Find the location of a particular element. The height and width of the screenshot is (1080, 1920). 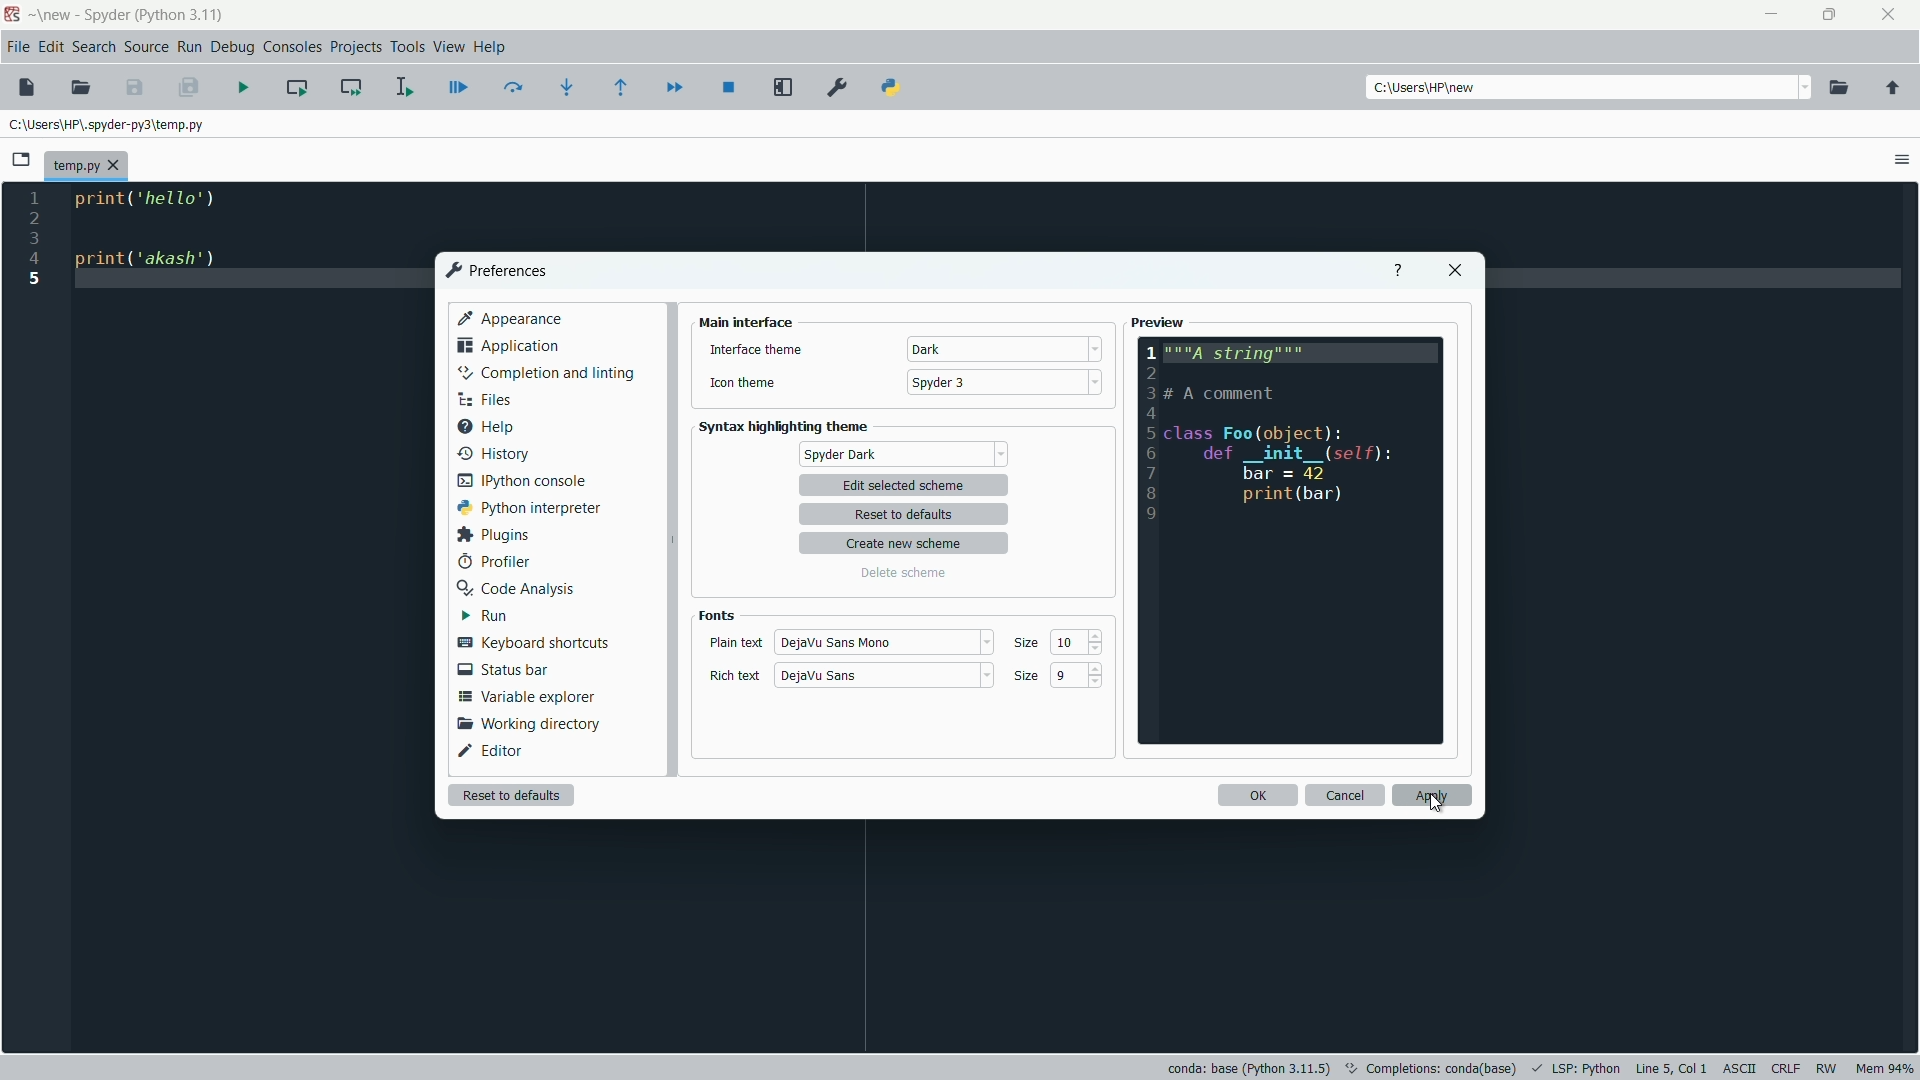

save all files is located at coordinates (189, 88).